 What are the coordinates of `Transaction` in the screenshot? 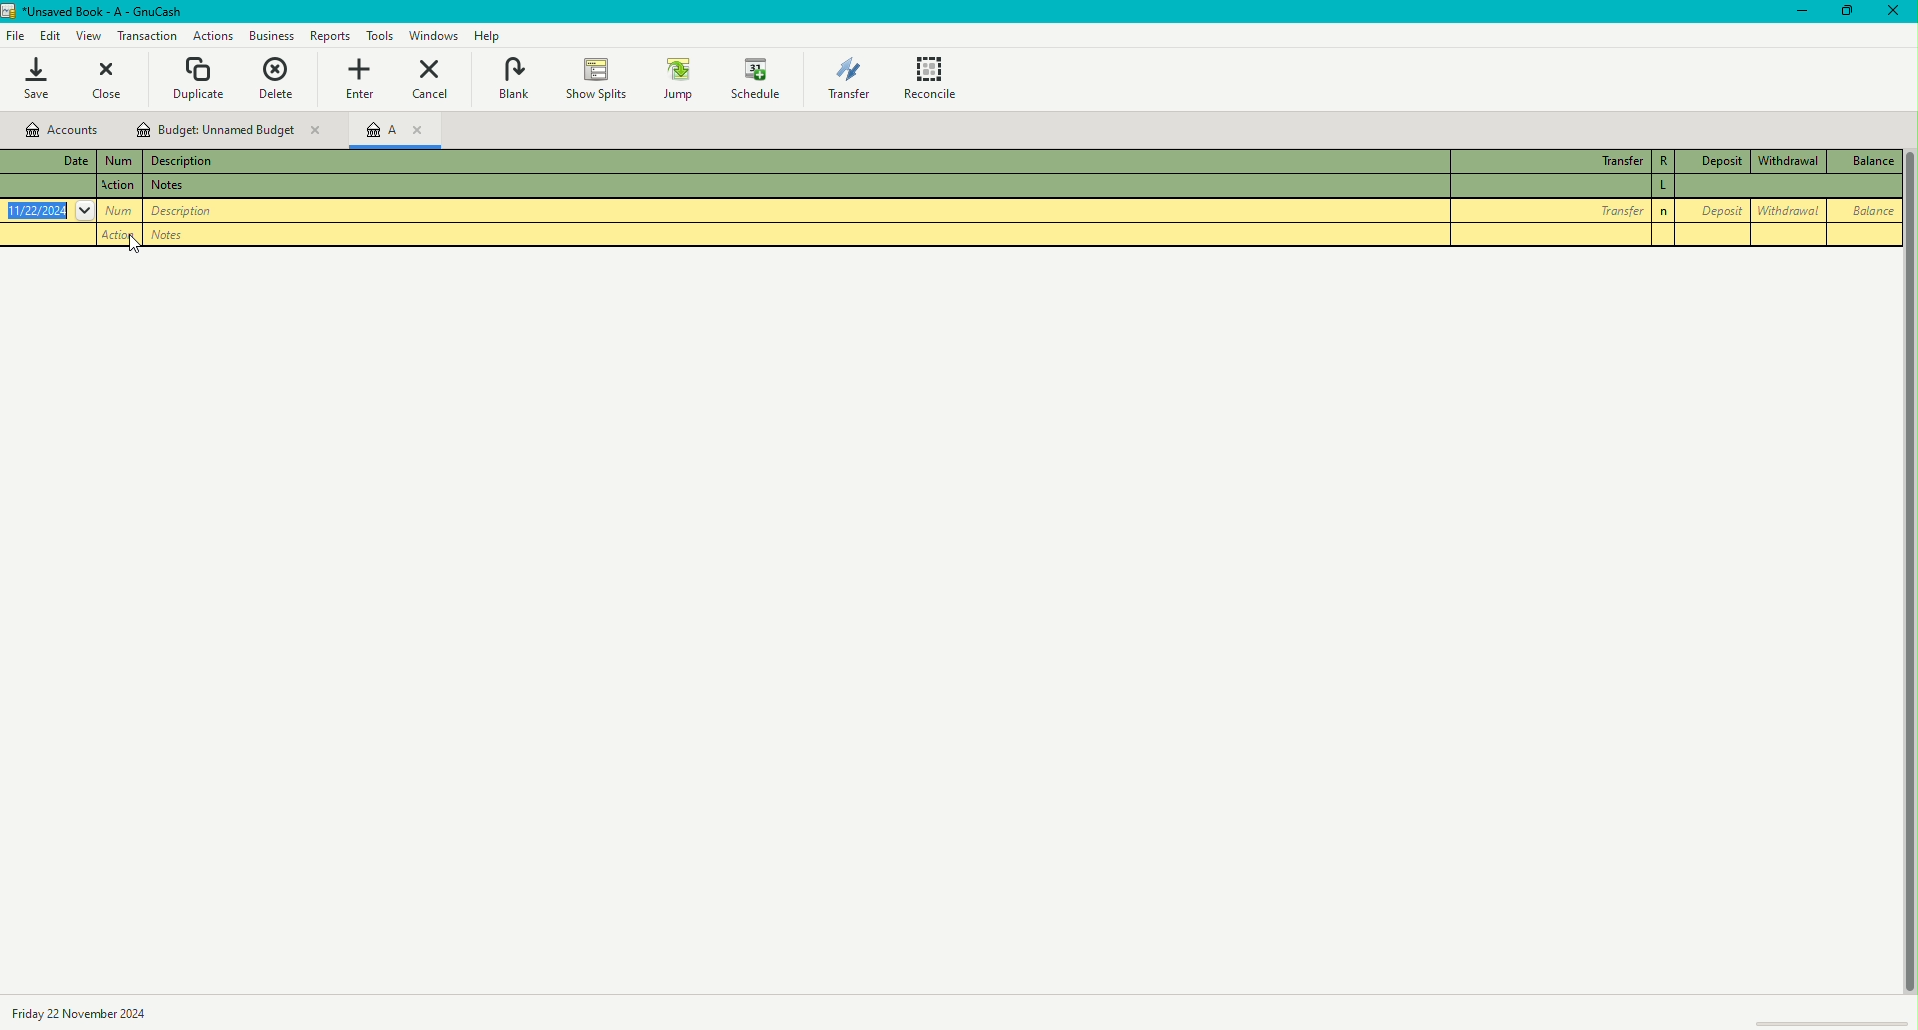 It's located at (146, 37).